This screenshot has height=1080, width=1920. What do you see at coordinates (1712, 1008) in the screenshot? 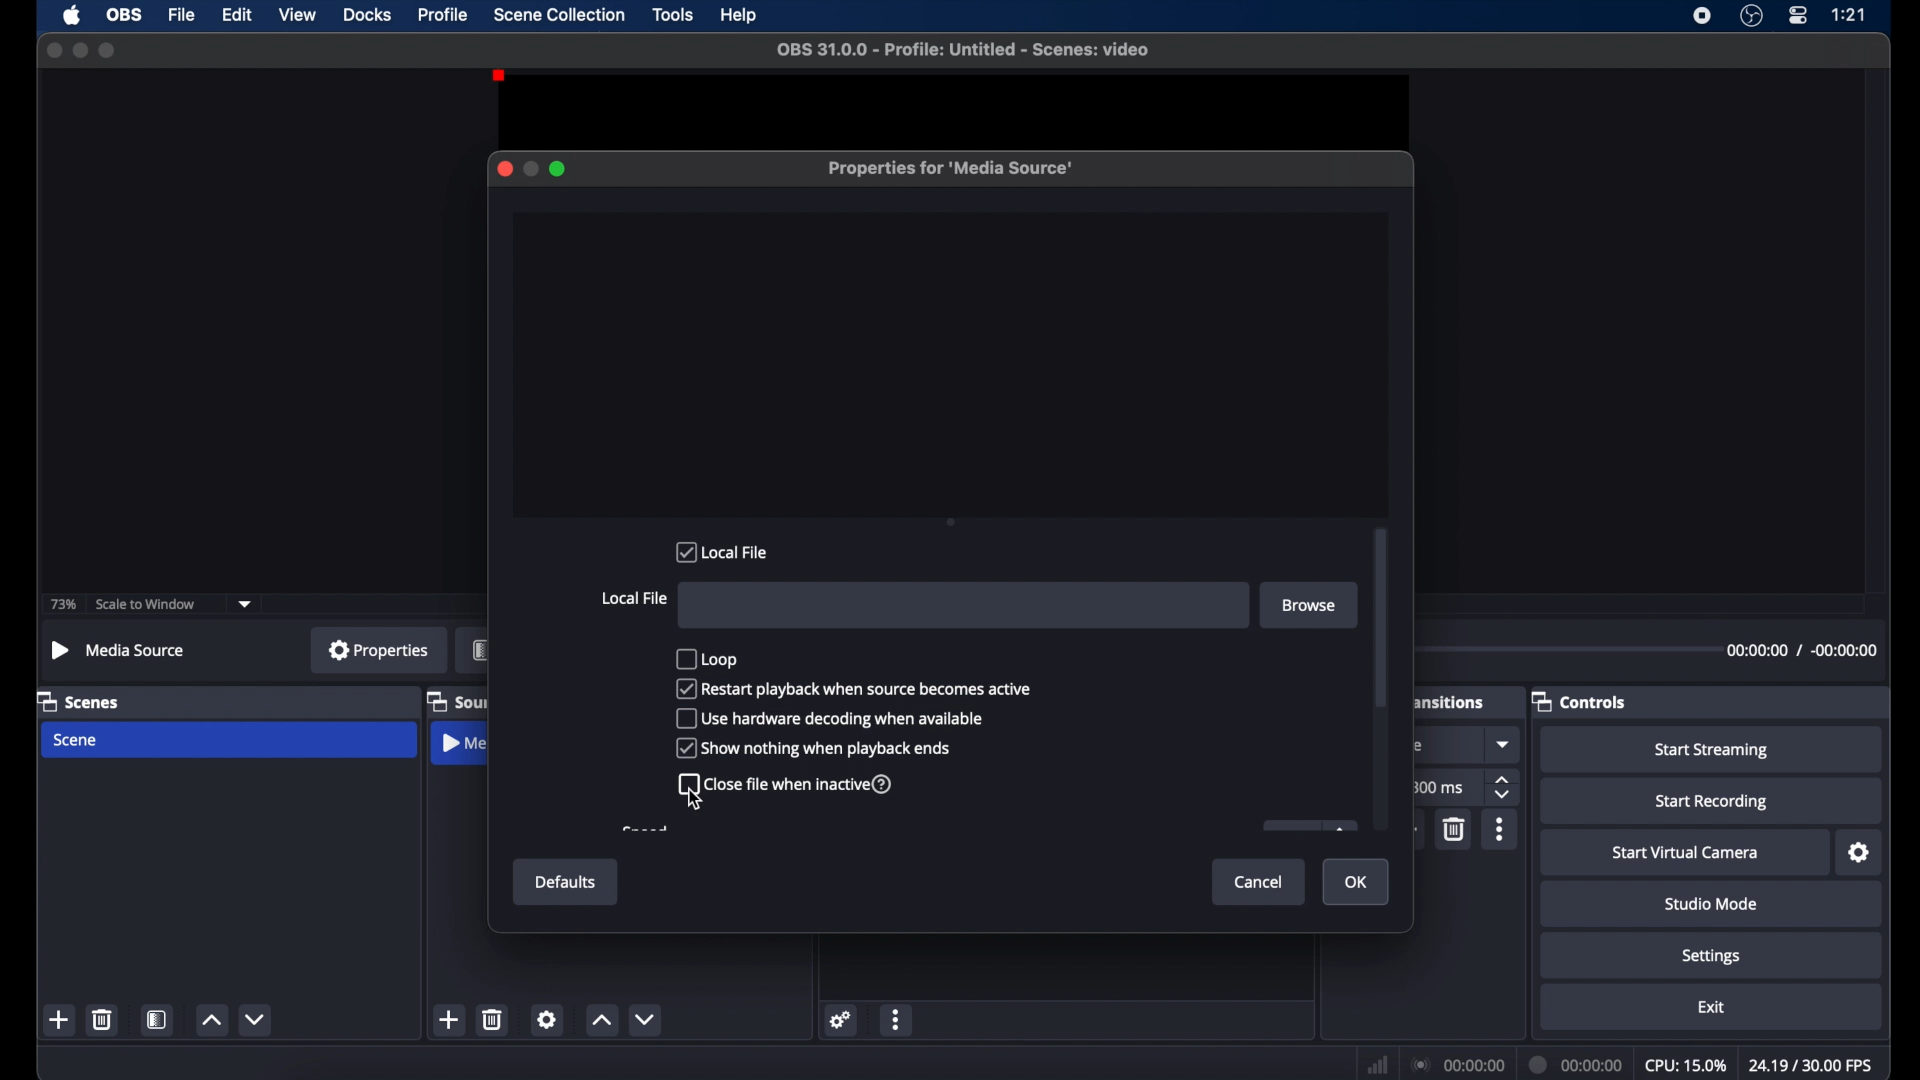
I see `exit` at bounding box center [1712, 1008].